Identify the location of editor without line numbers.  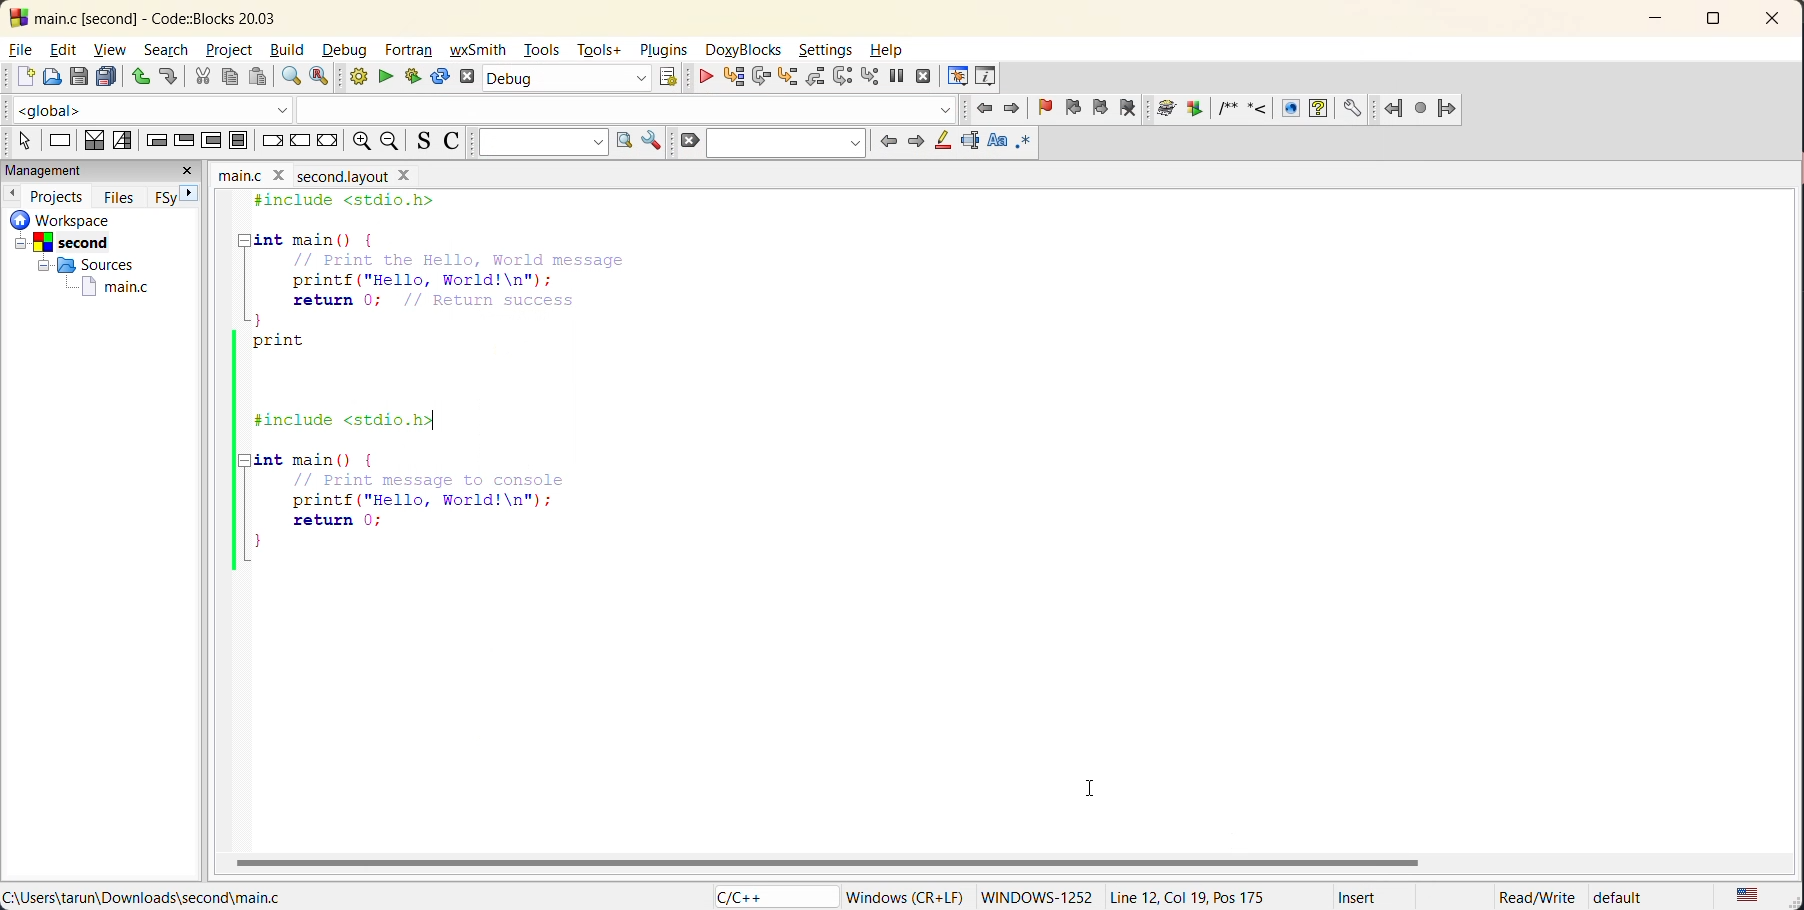
(452, 394).